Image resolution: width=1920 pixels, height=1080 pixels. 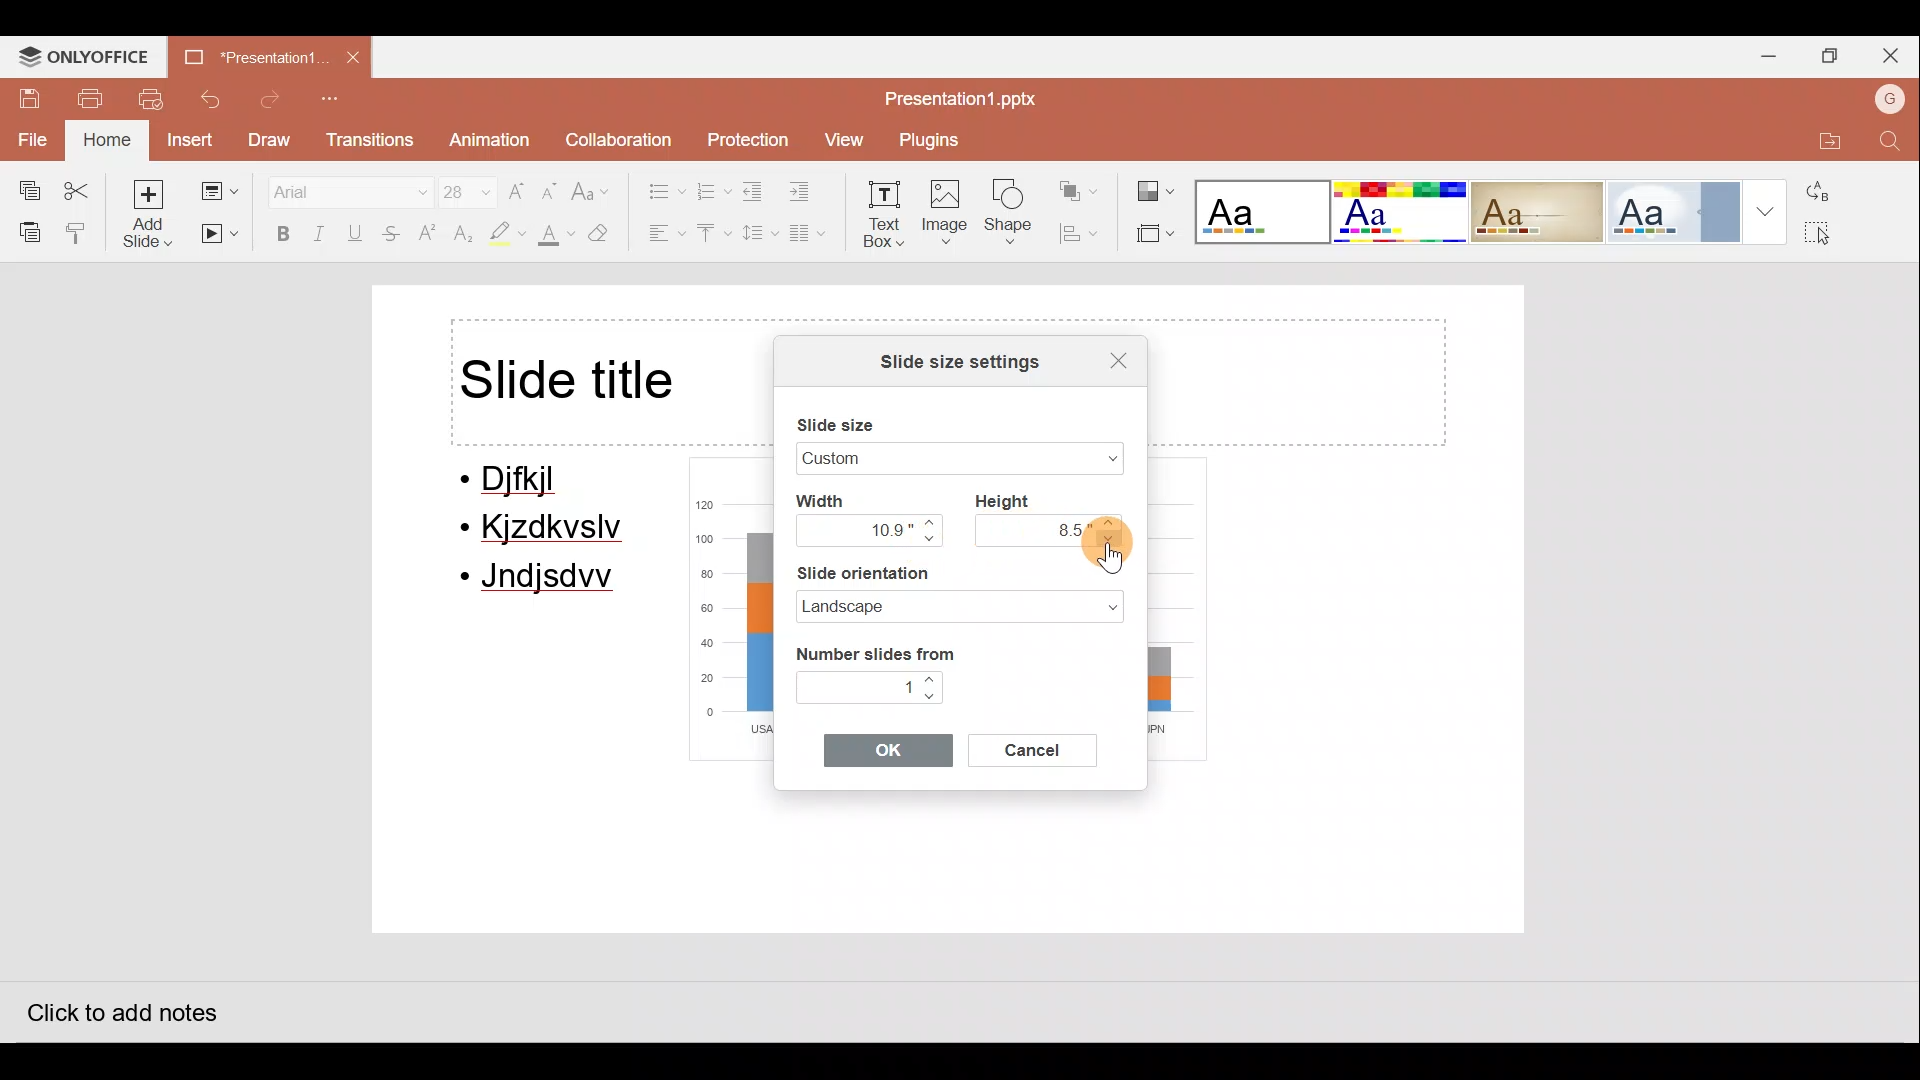 What do you see at coordinates (337, 188) in the screenshot?
I see `Font name` at bounding box center [337, 188].